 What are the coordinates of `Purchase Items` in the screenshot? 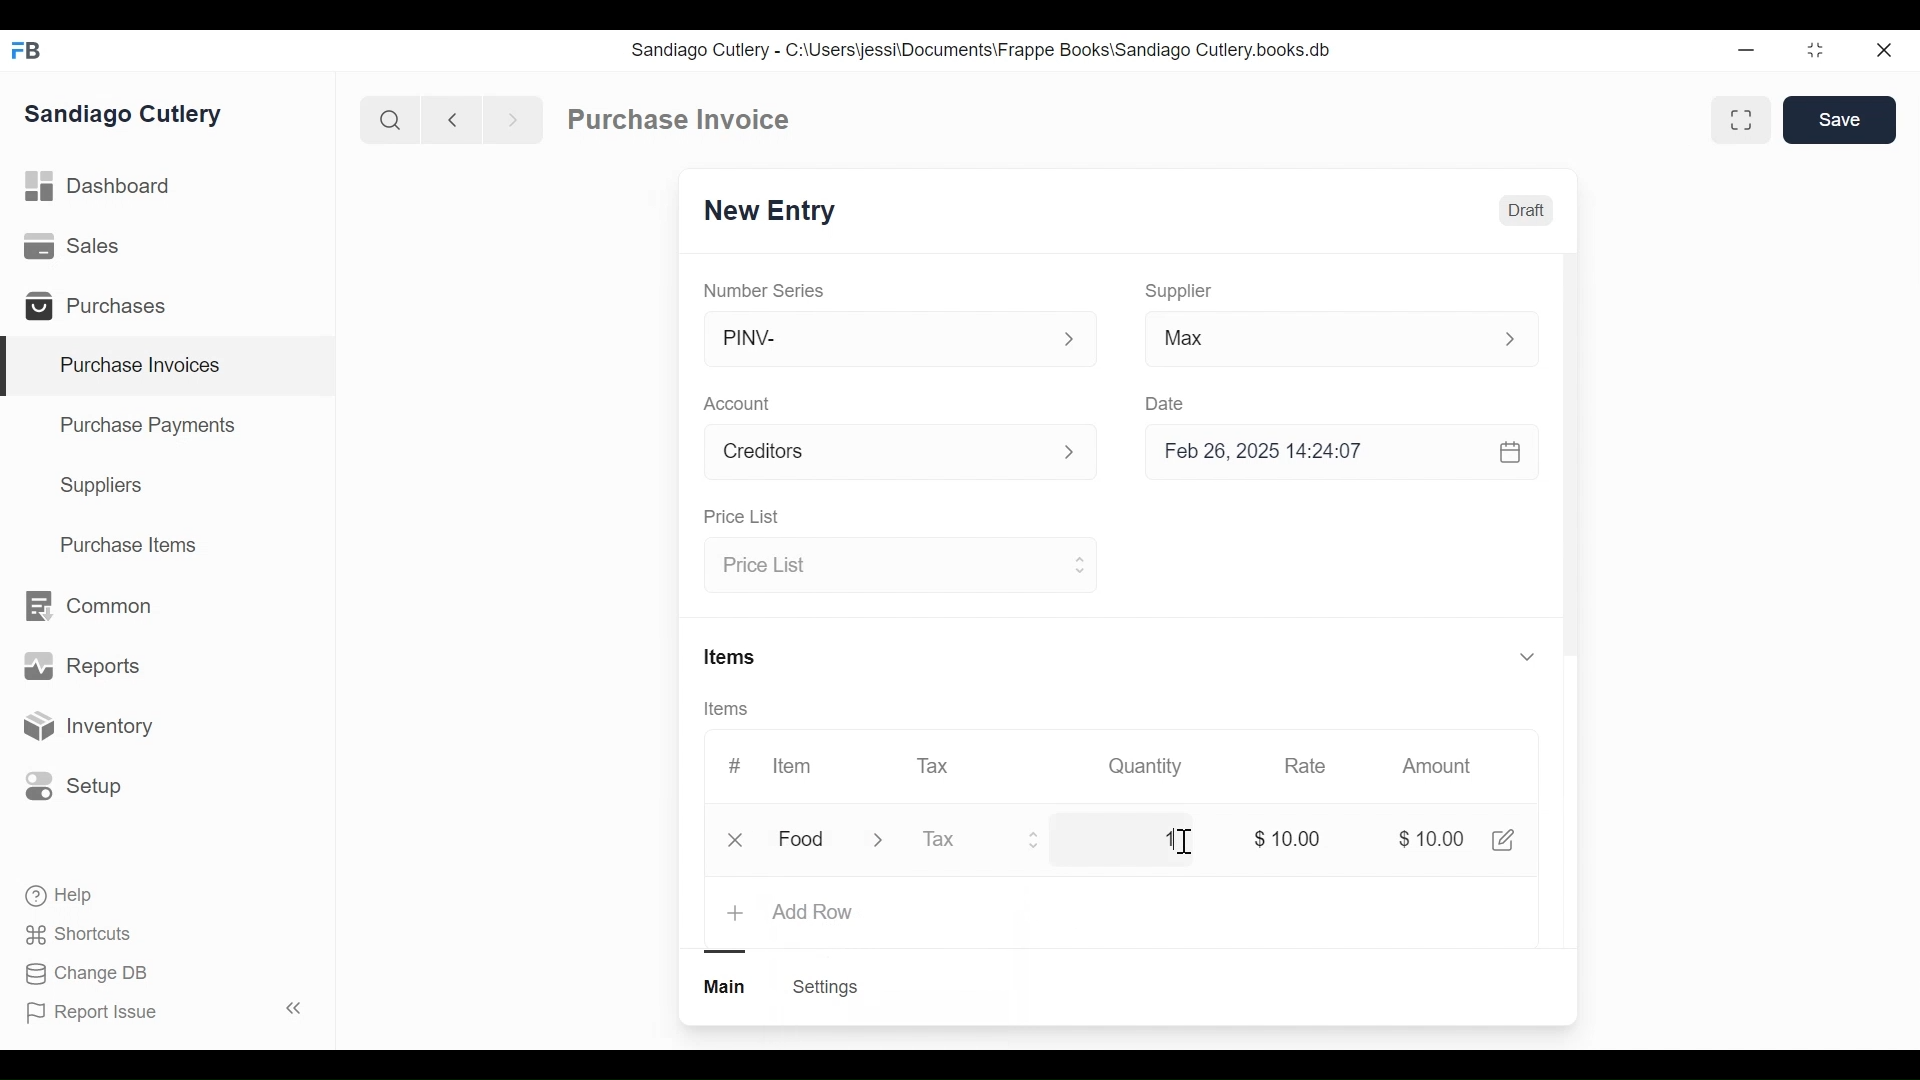 It's located at (129, 547).